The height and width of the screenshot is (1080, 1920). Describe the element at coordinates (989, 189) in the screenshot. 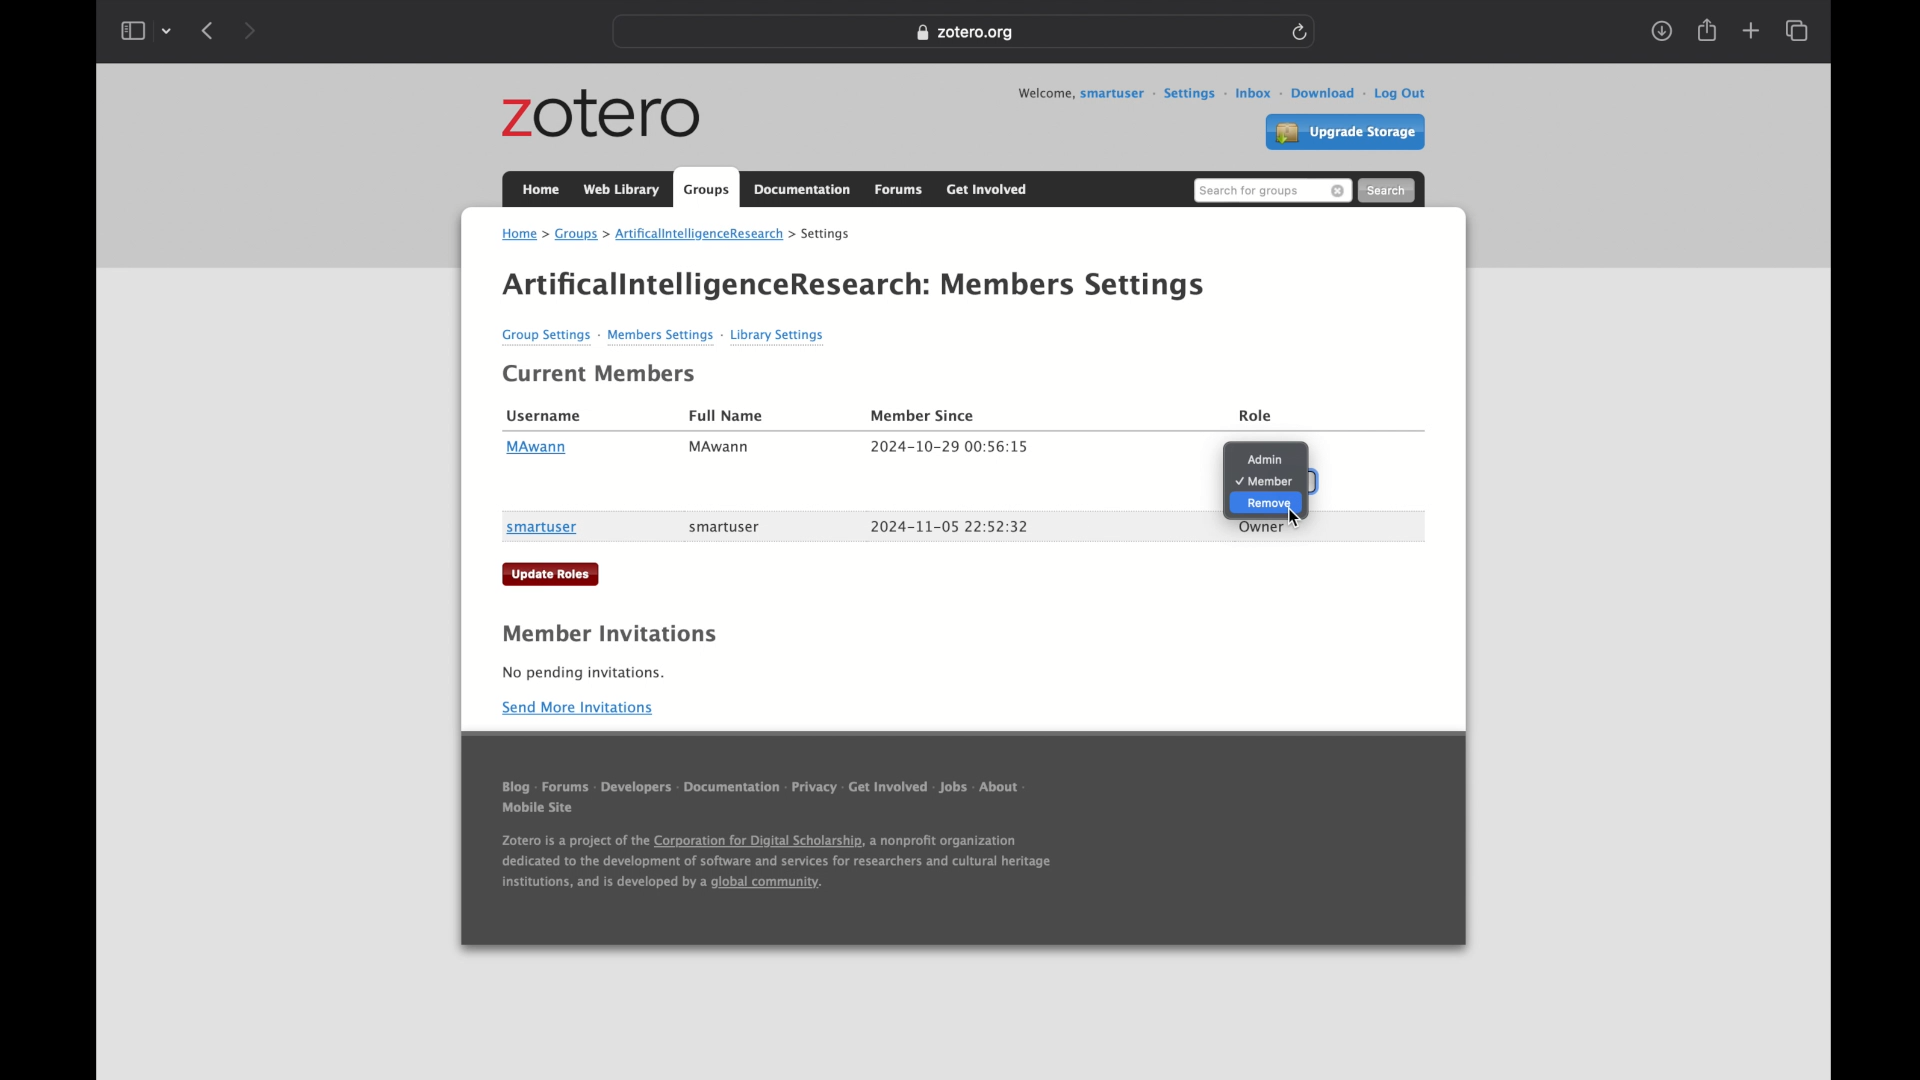

I see `get involved` at that location.